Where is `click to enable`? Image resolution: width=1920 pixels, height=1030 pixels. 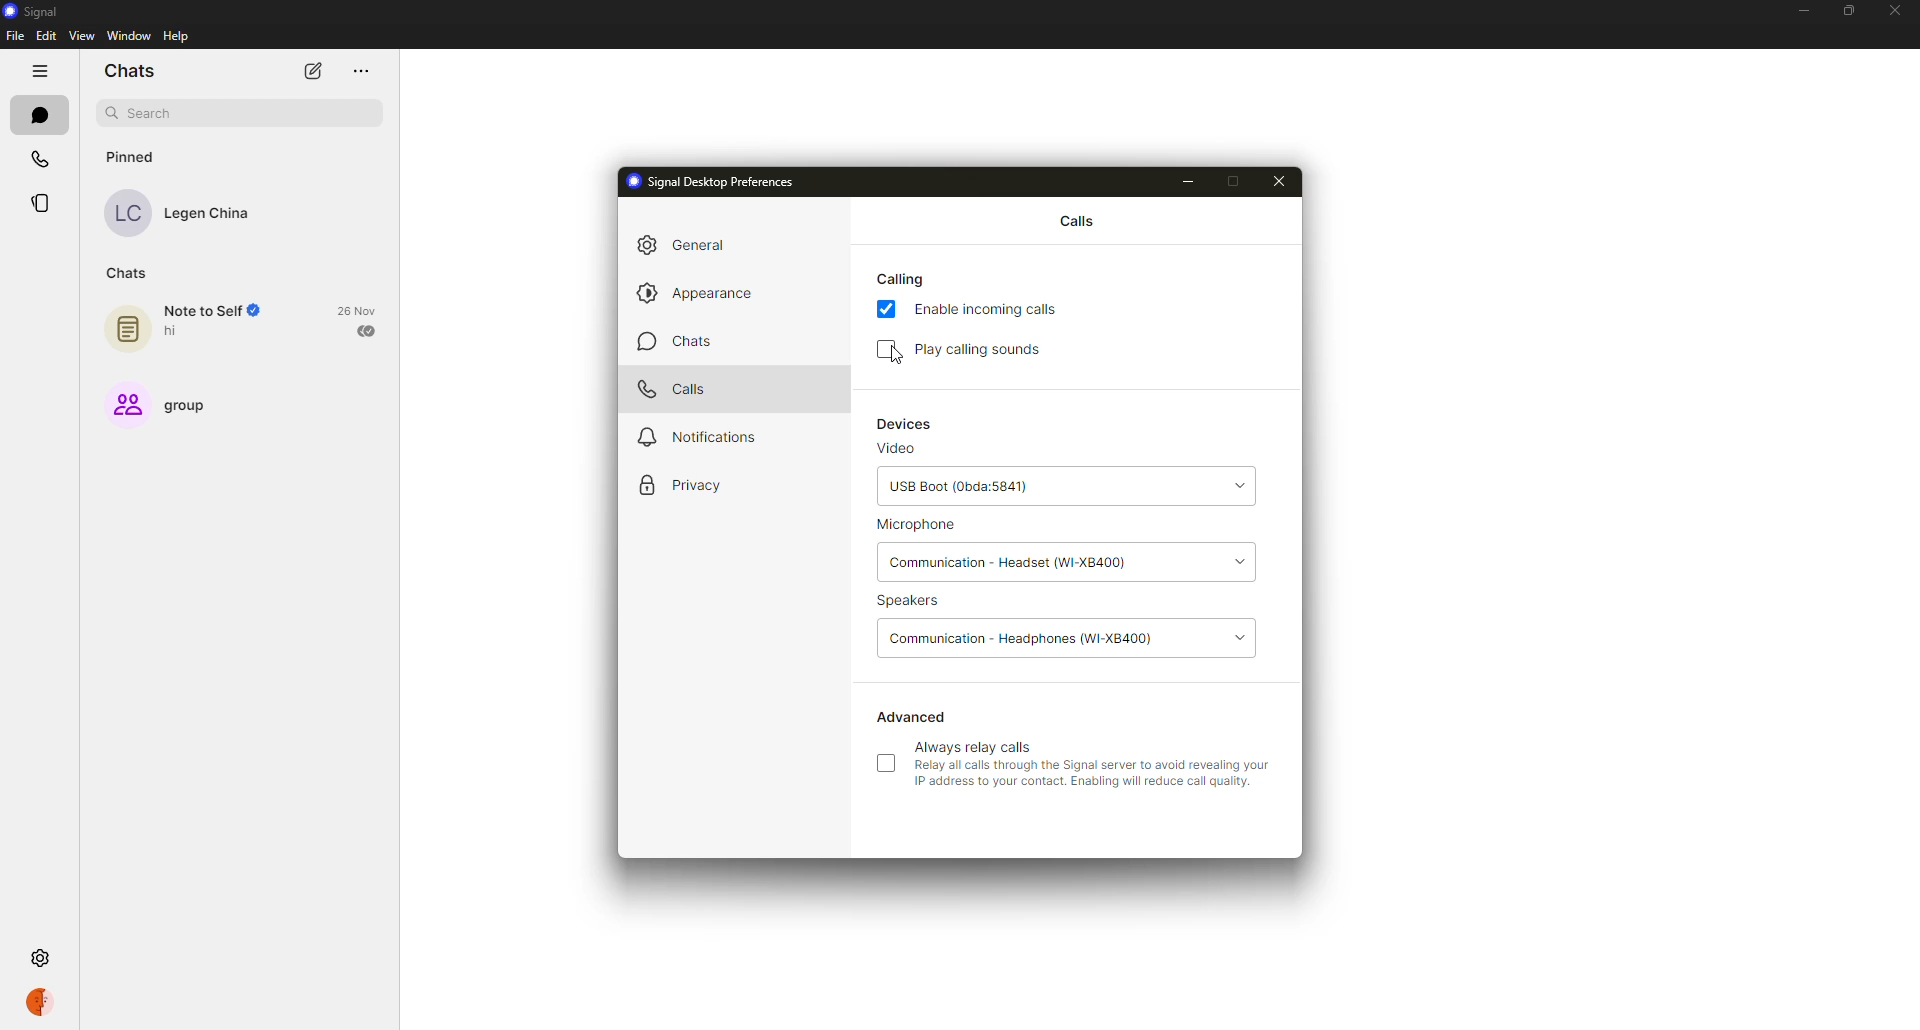
click to enable is located at coordinates (886, 763).